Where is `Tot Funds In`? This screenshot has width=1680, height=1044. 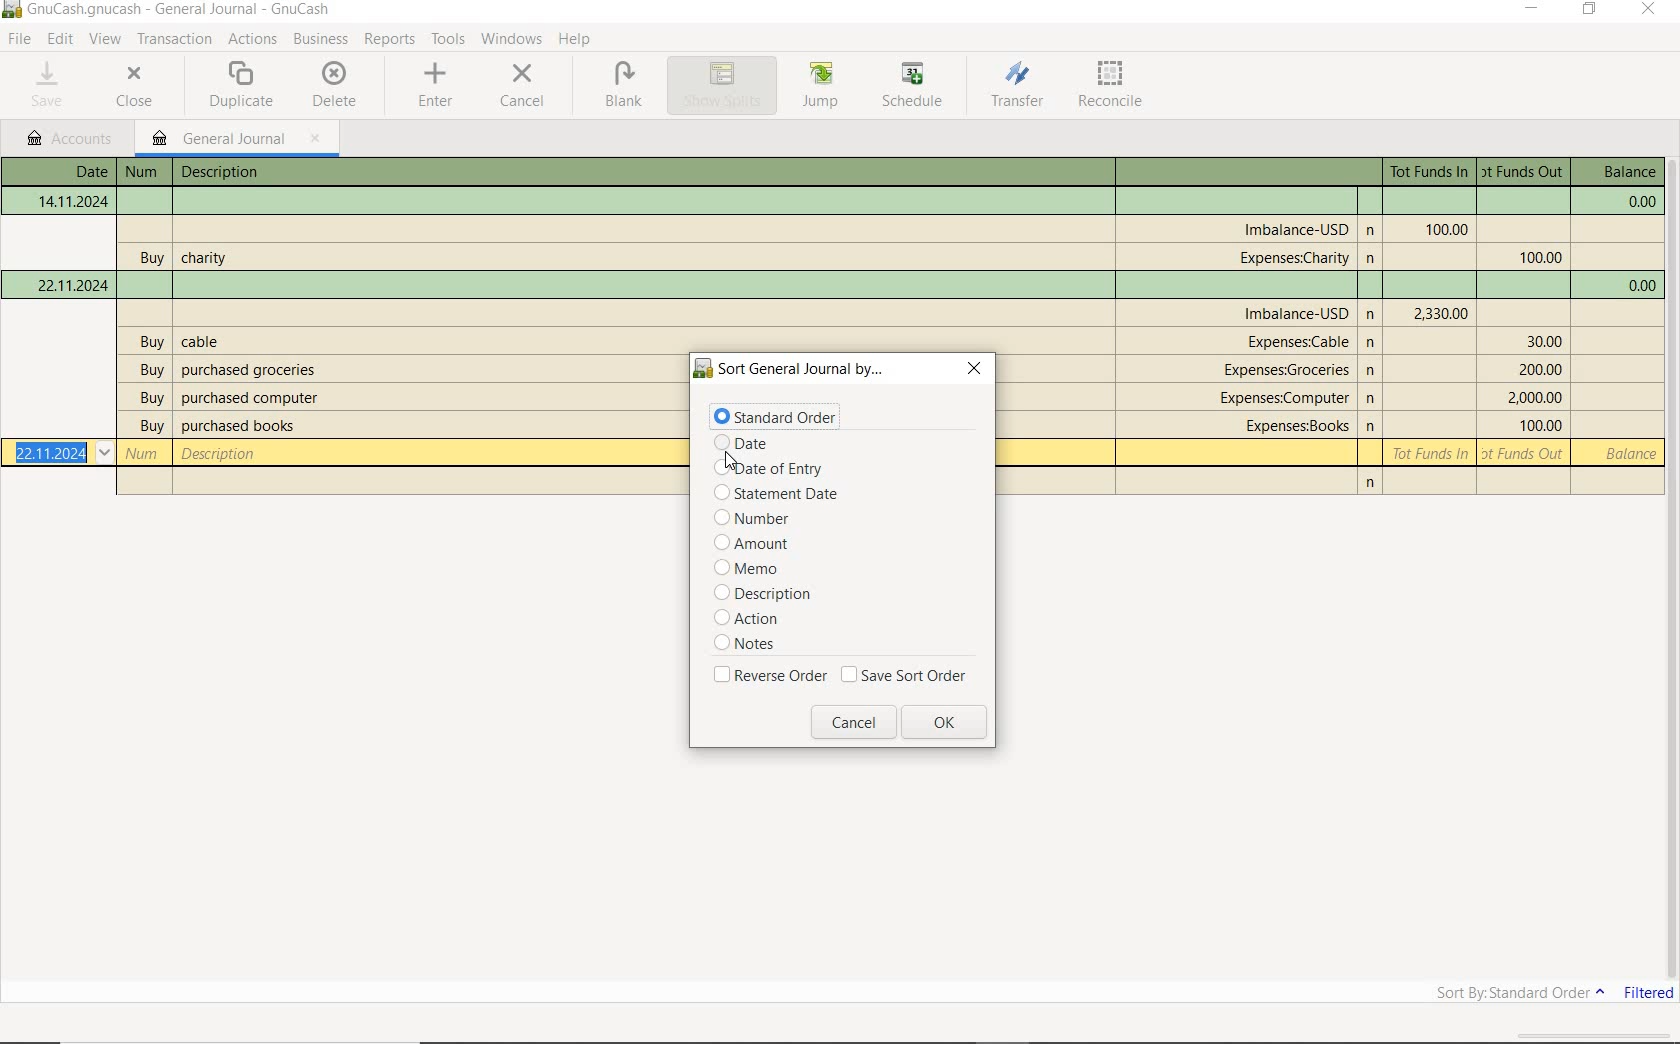 Tot Funds In is located at coordinates (1432, 453).